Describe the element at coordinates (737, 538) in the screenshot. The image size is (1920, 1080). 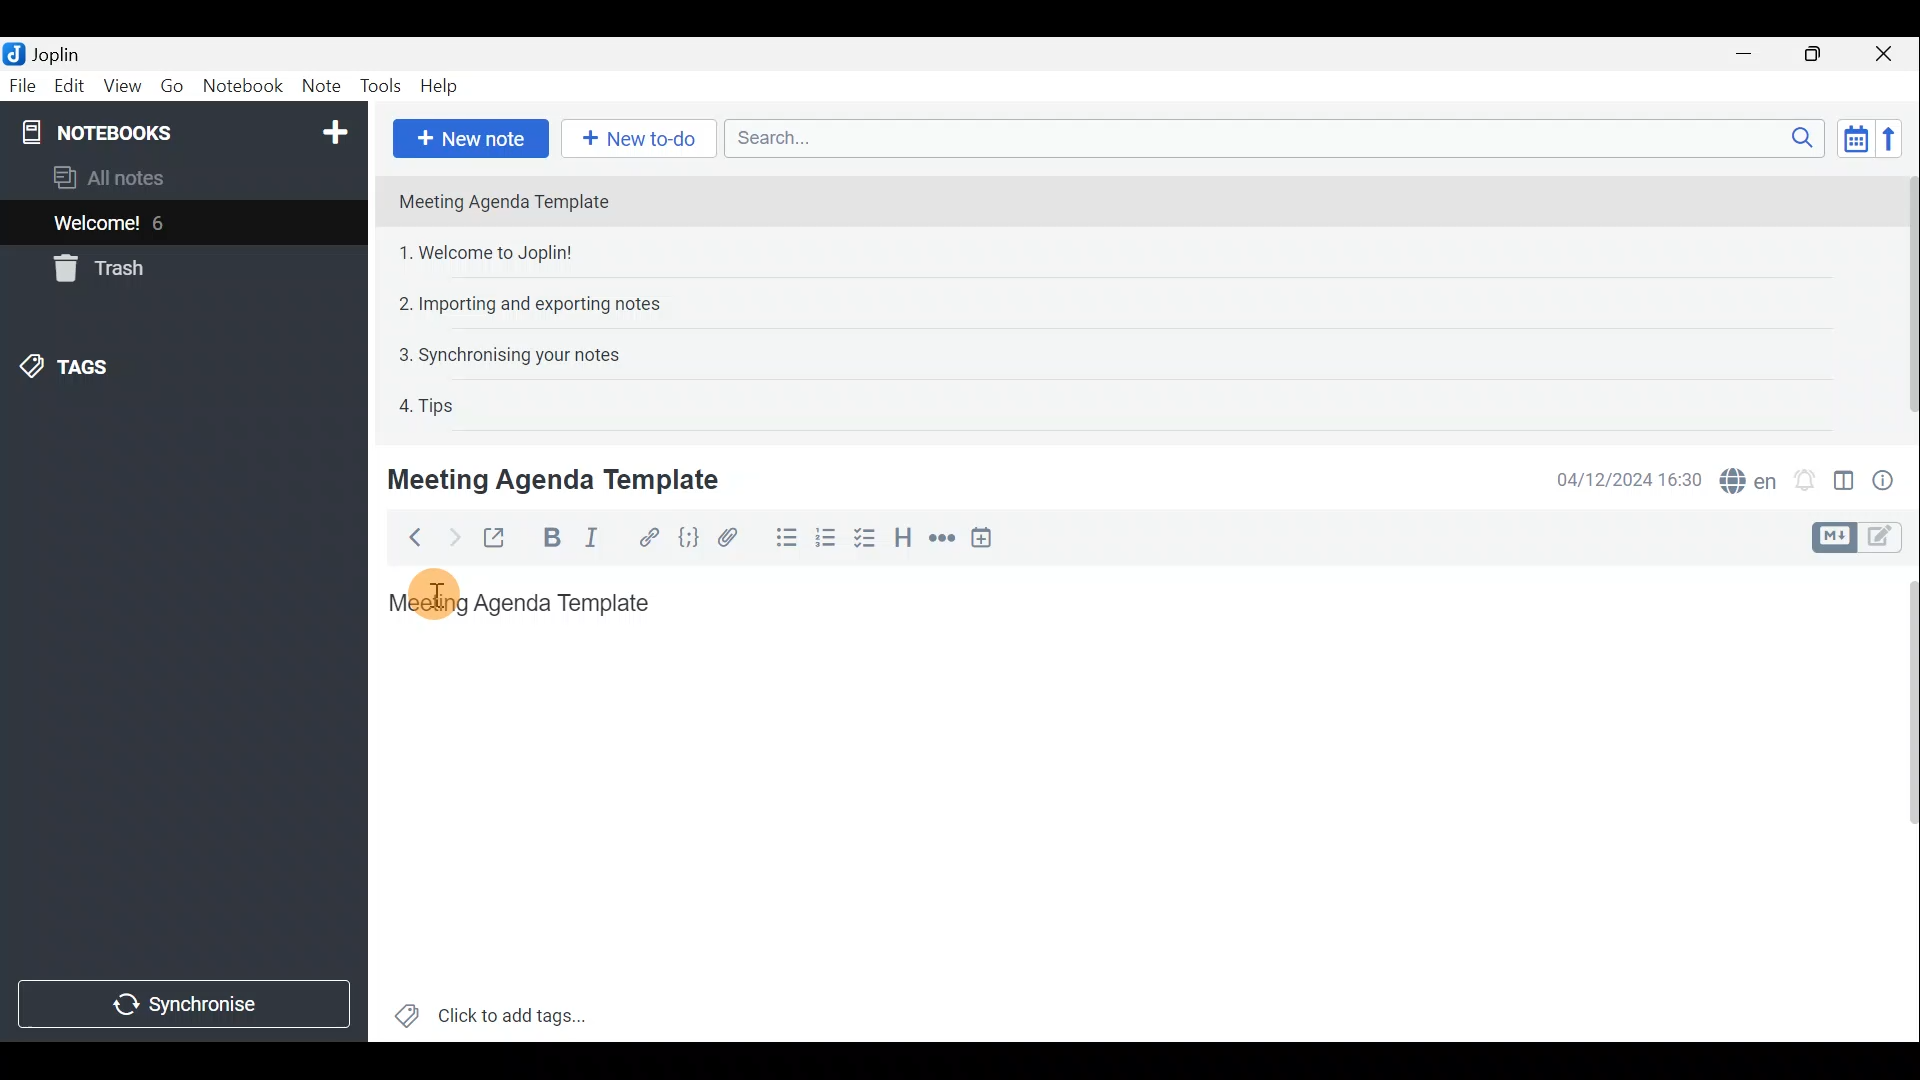
I see `Attach file` at that location.